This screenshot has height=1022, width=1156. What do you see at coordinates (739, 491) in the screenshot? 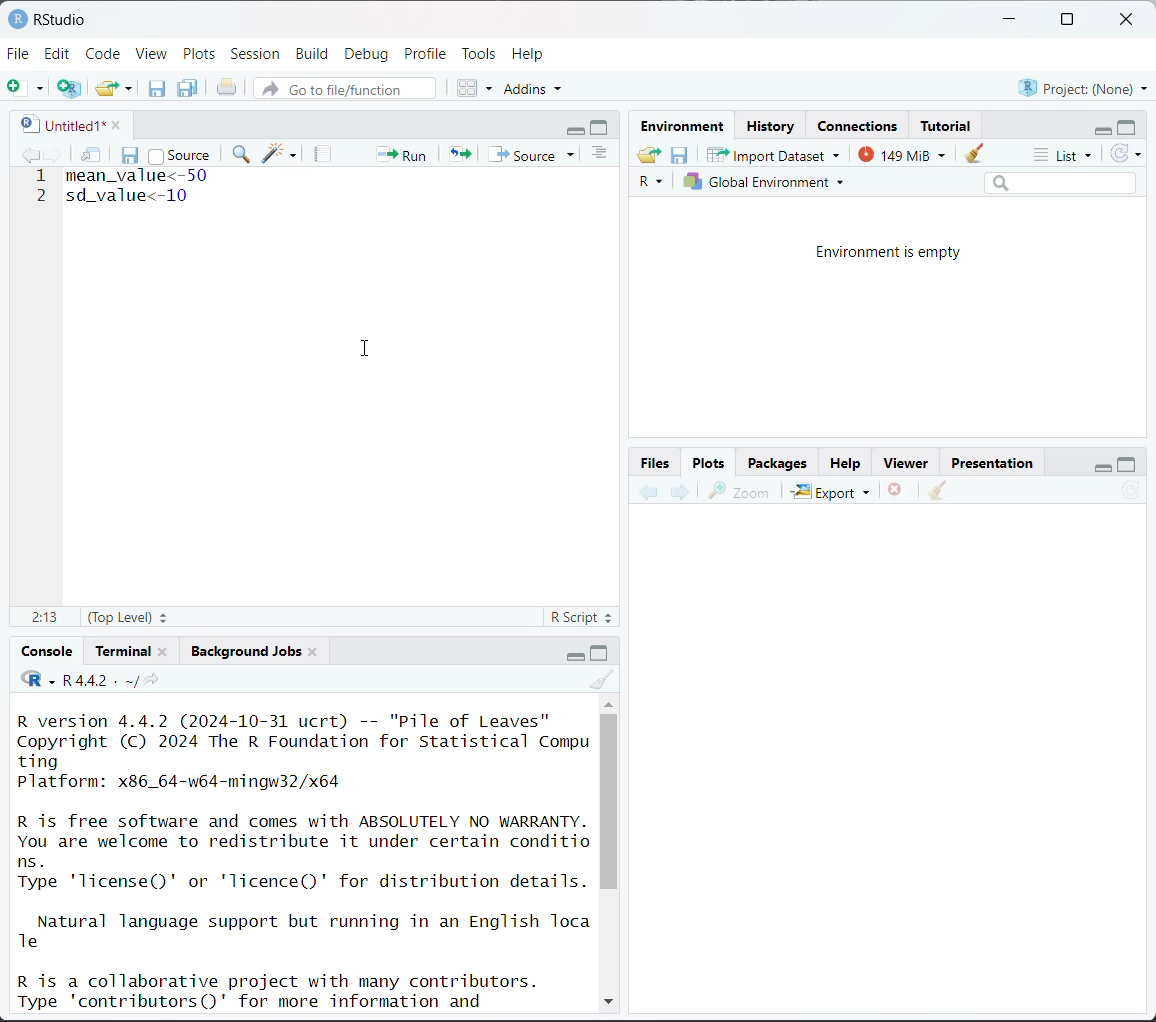
I see `zoom` at bounding box center [739, 491].